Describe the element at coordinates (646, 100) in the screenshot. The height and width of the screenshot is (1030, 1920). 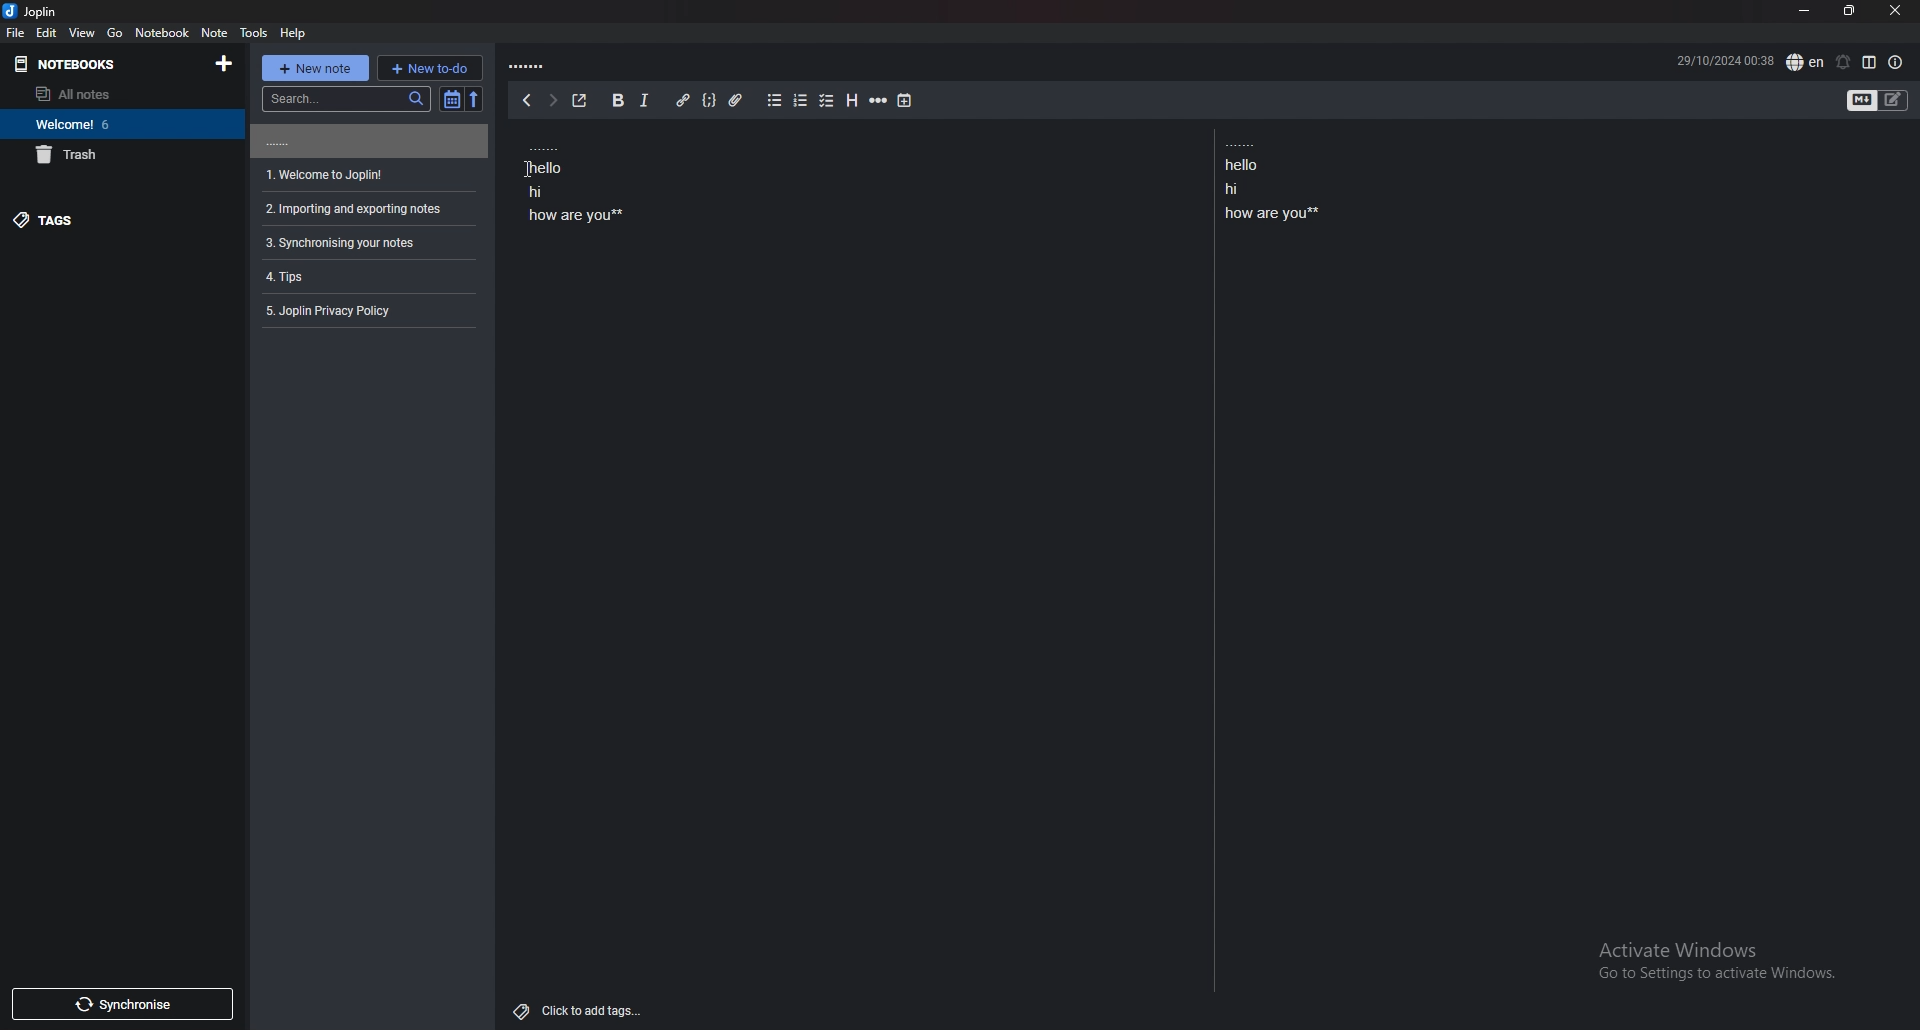
I see `italic` at that location.